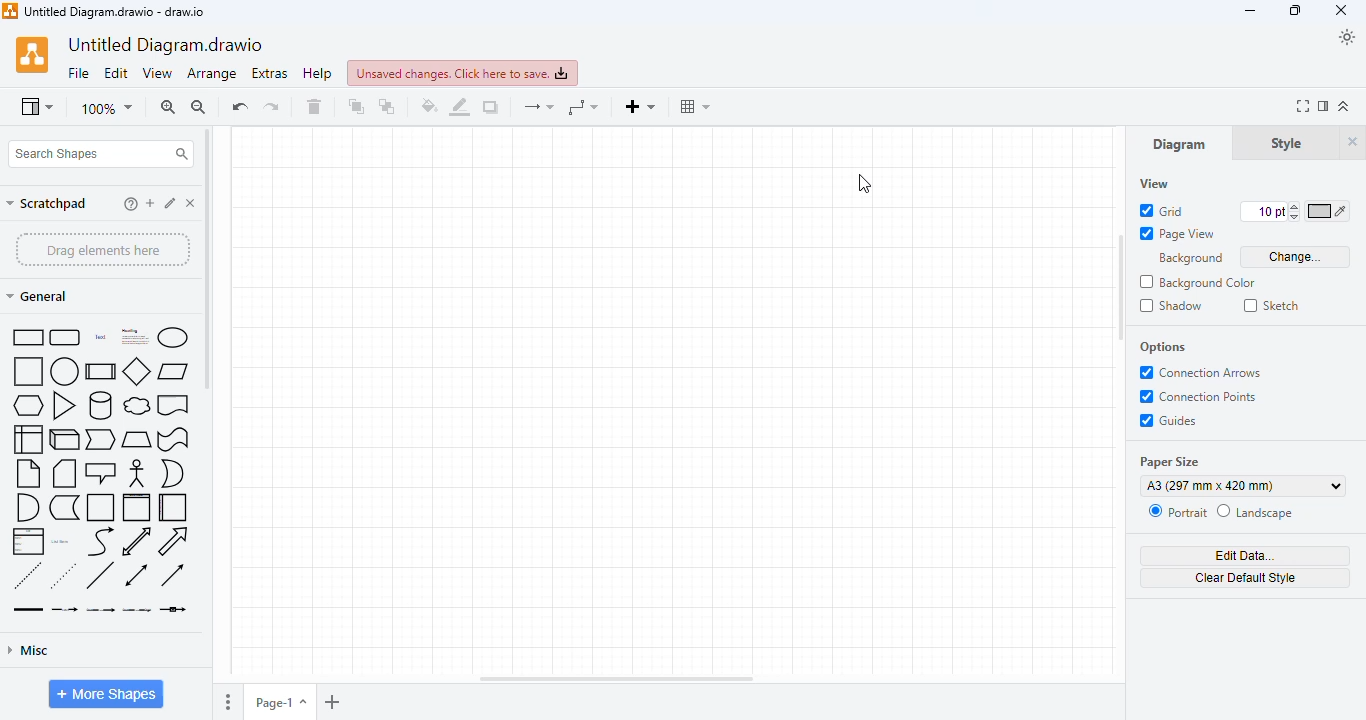 This screenshot has width=1366, height=720. I want to click on change, so click(1296, 257).